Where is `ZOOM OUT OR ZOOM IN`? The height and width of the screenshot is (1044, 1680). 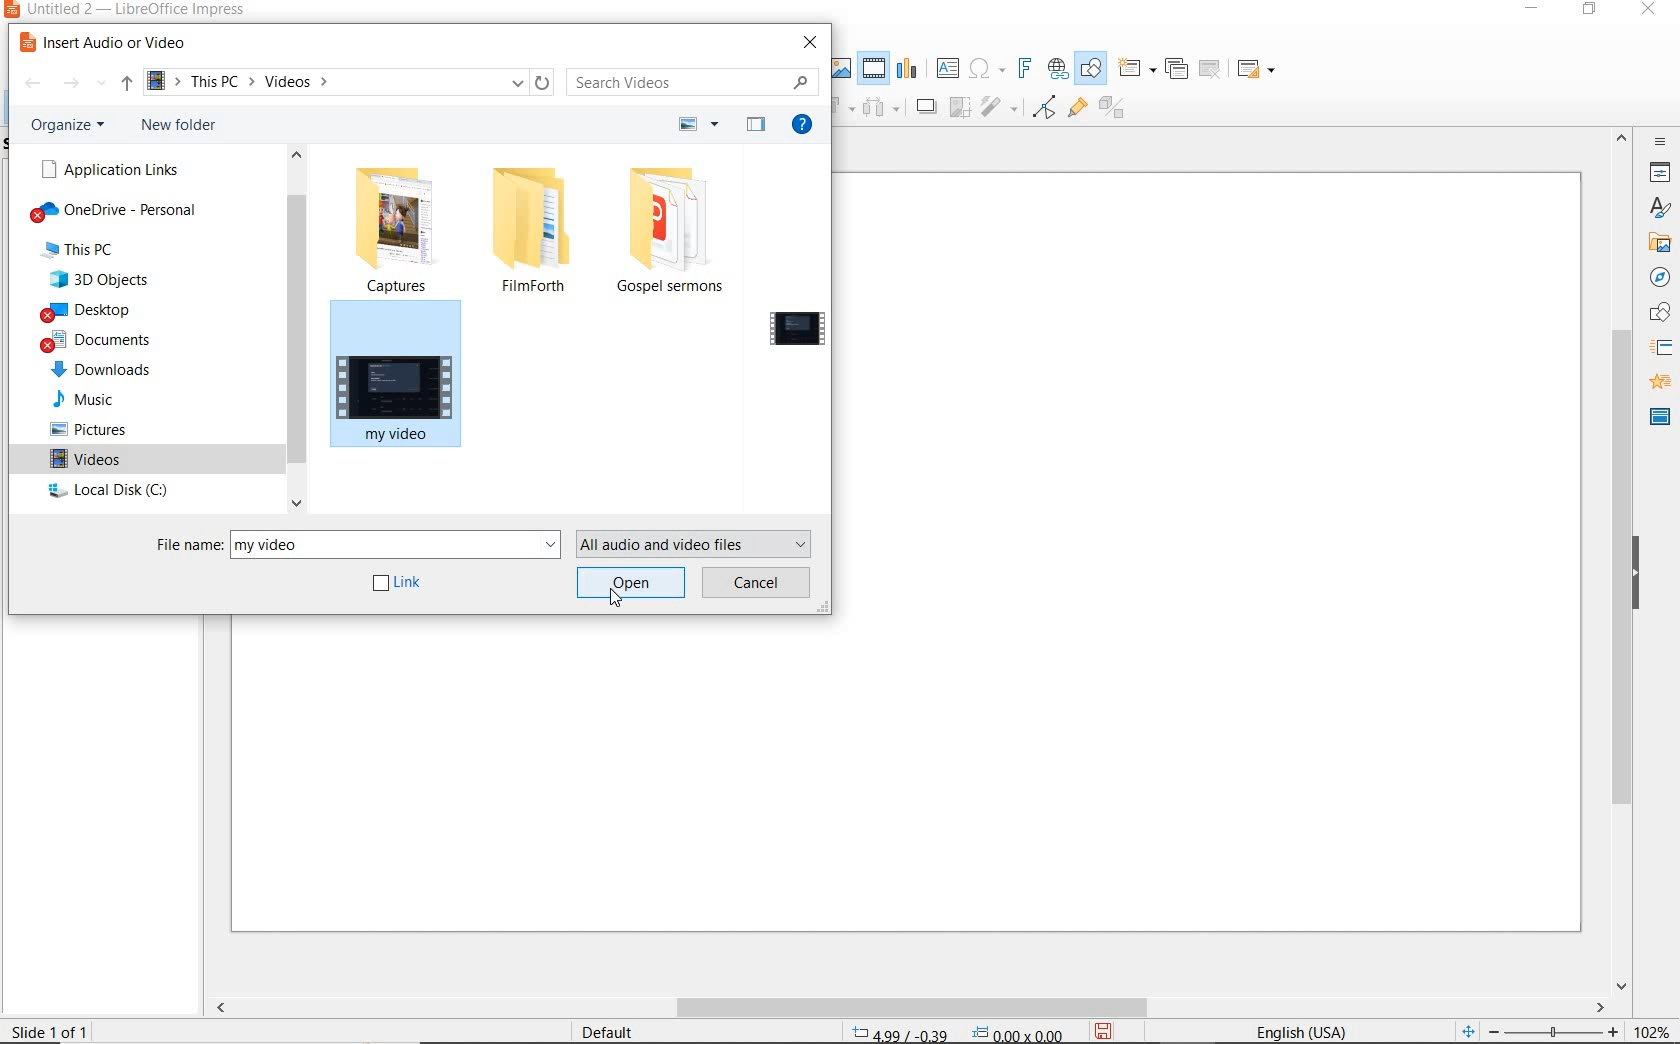
ZOOM OUT OR ZOOM IN is located at coordinates (1537, 1030).